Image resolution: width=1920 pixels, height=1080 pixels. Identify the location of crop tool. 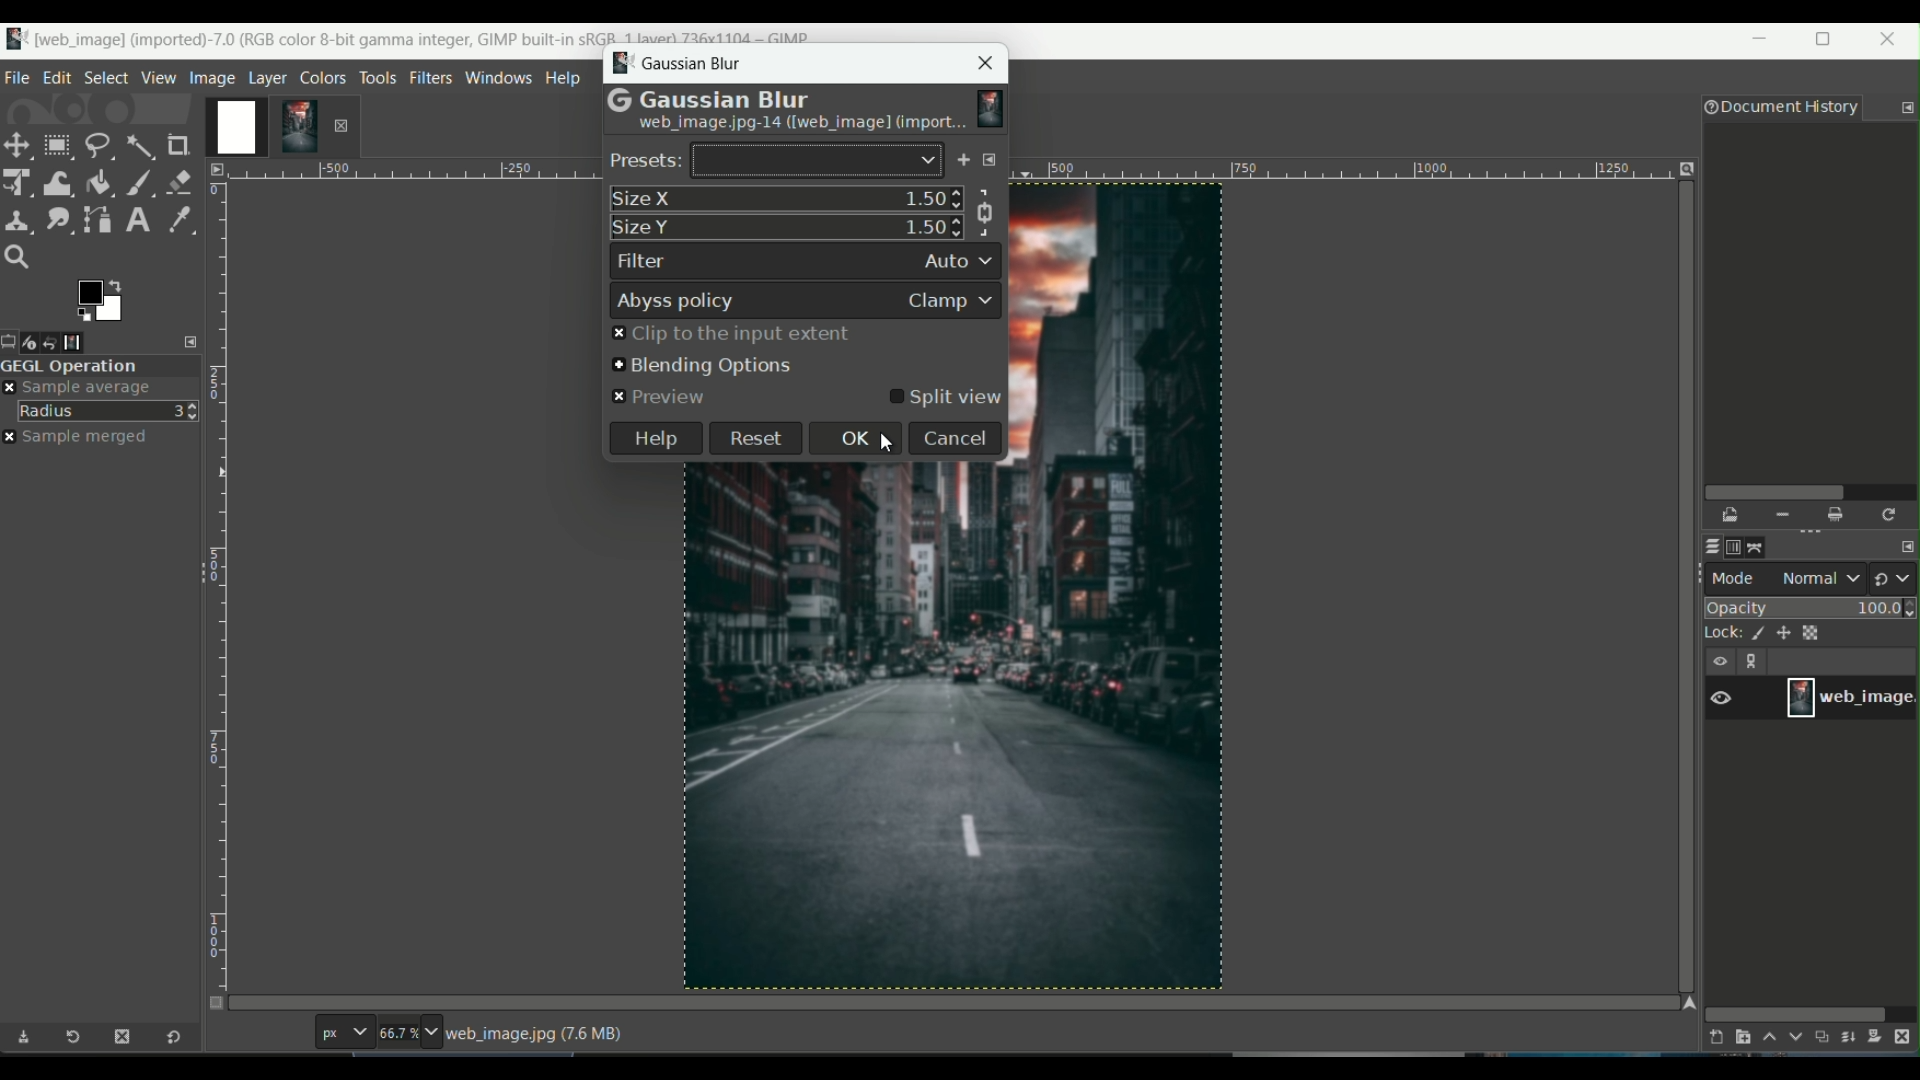
(181, 145).